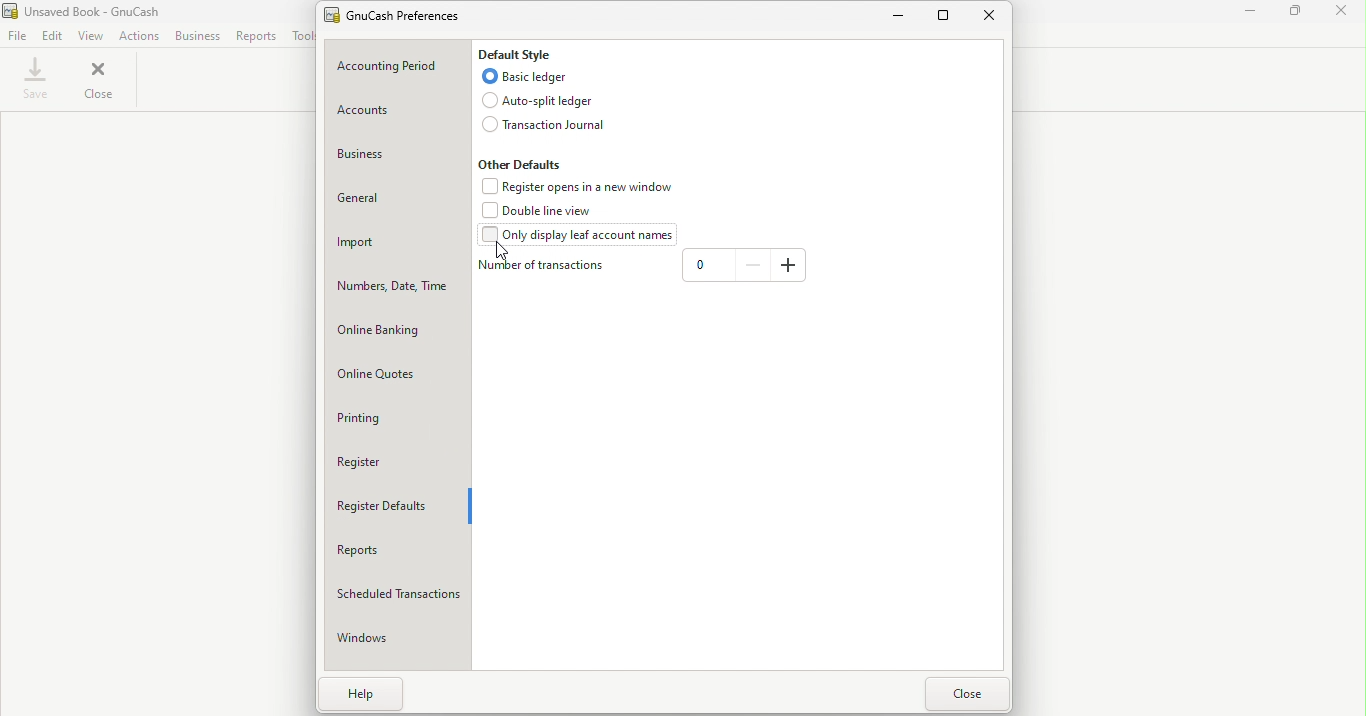  I want to click on Minimize, so click(1251, 12).